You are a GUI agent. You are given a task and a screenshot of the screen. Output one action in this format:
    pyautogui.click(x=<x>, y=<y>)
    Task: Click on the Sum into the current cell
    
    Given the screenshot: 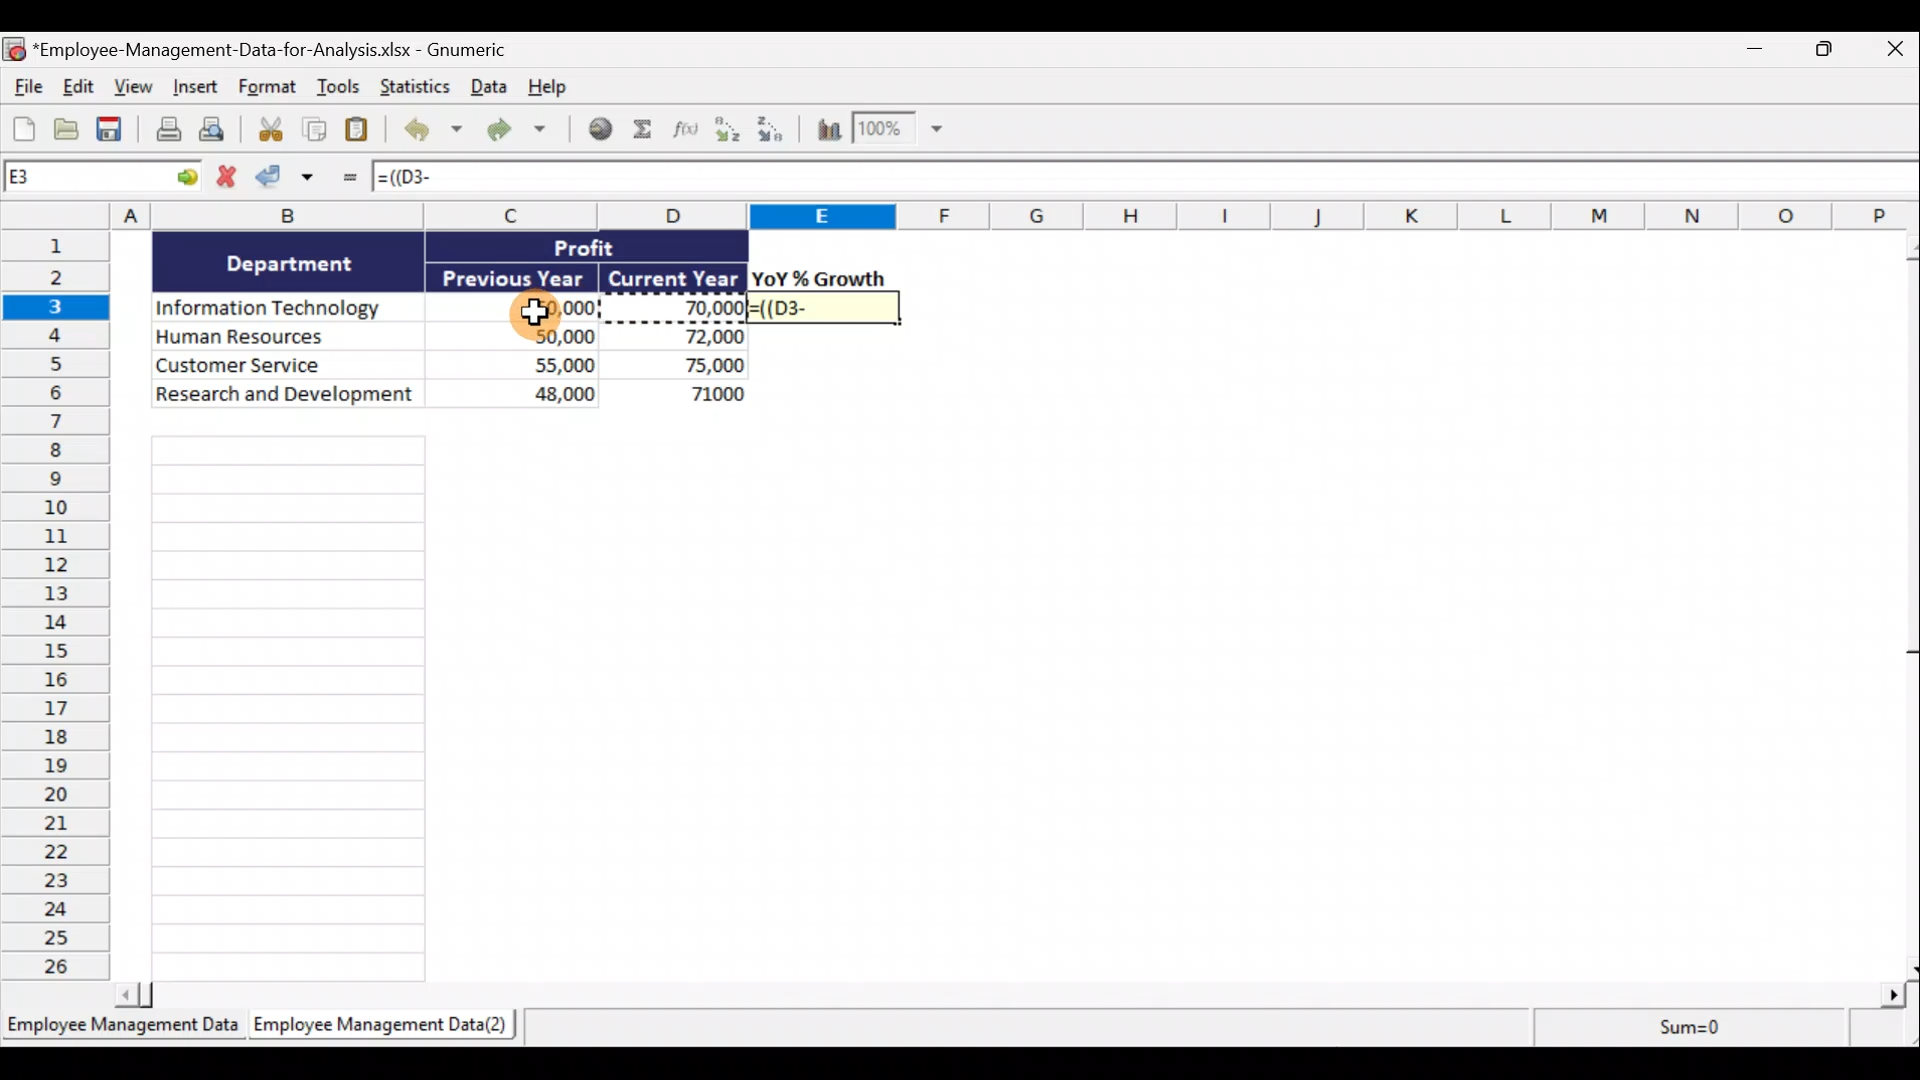 What is the action you would take?
    pyautogui.click(x=648, y=131)
    